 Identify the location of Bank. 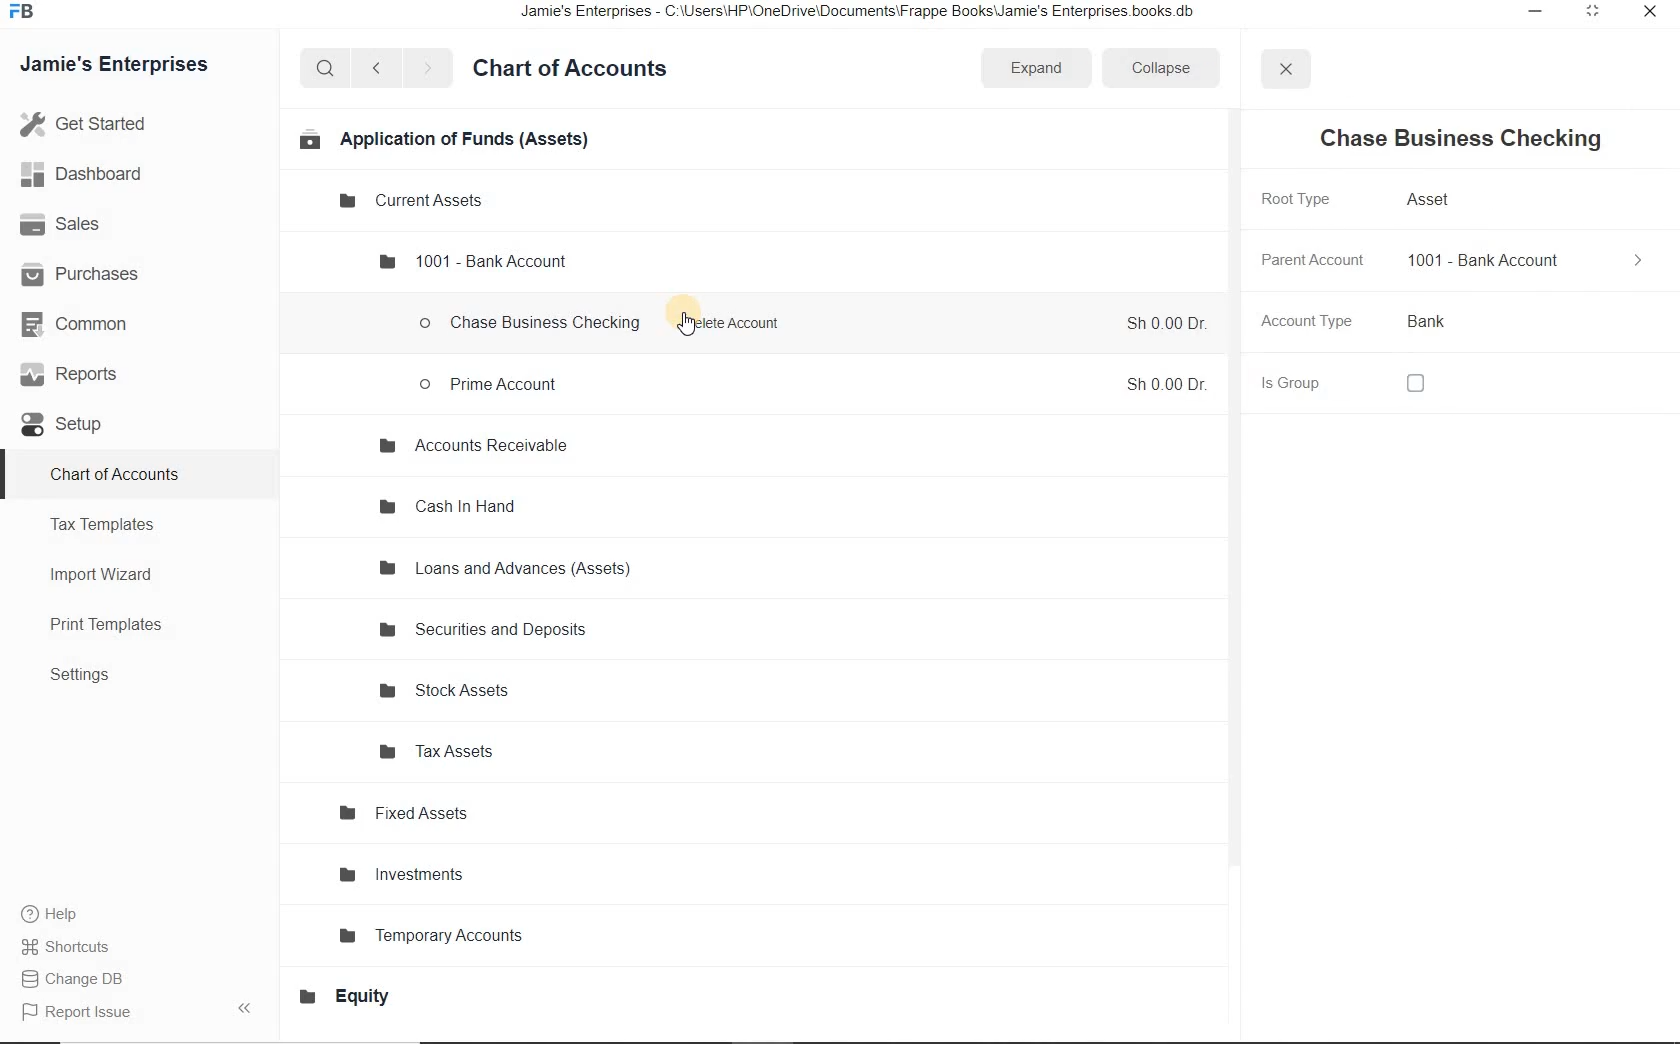
(1430, 320).